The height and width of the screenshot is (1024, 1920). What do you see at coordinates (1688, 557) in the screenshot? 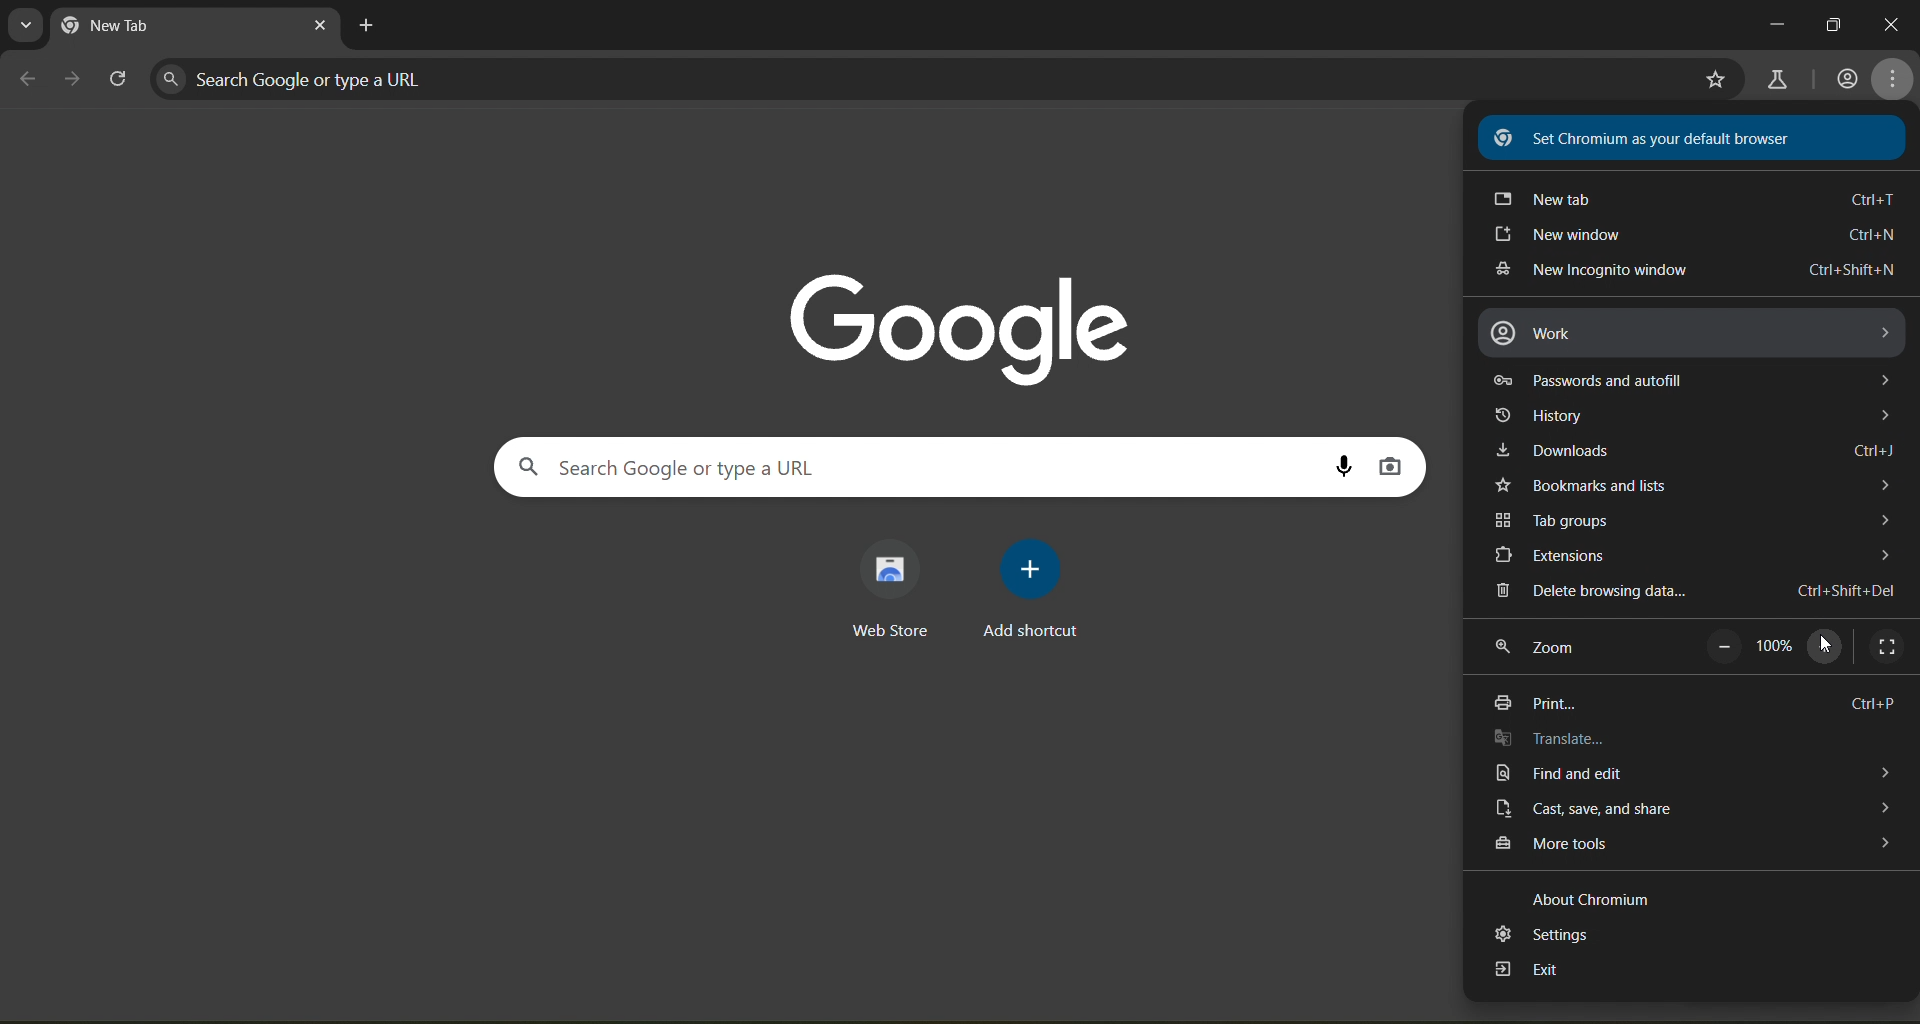
I see `extensions` at bounding box center [1688, 557].